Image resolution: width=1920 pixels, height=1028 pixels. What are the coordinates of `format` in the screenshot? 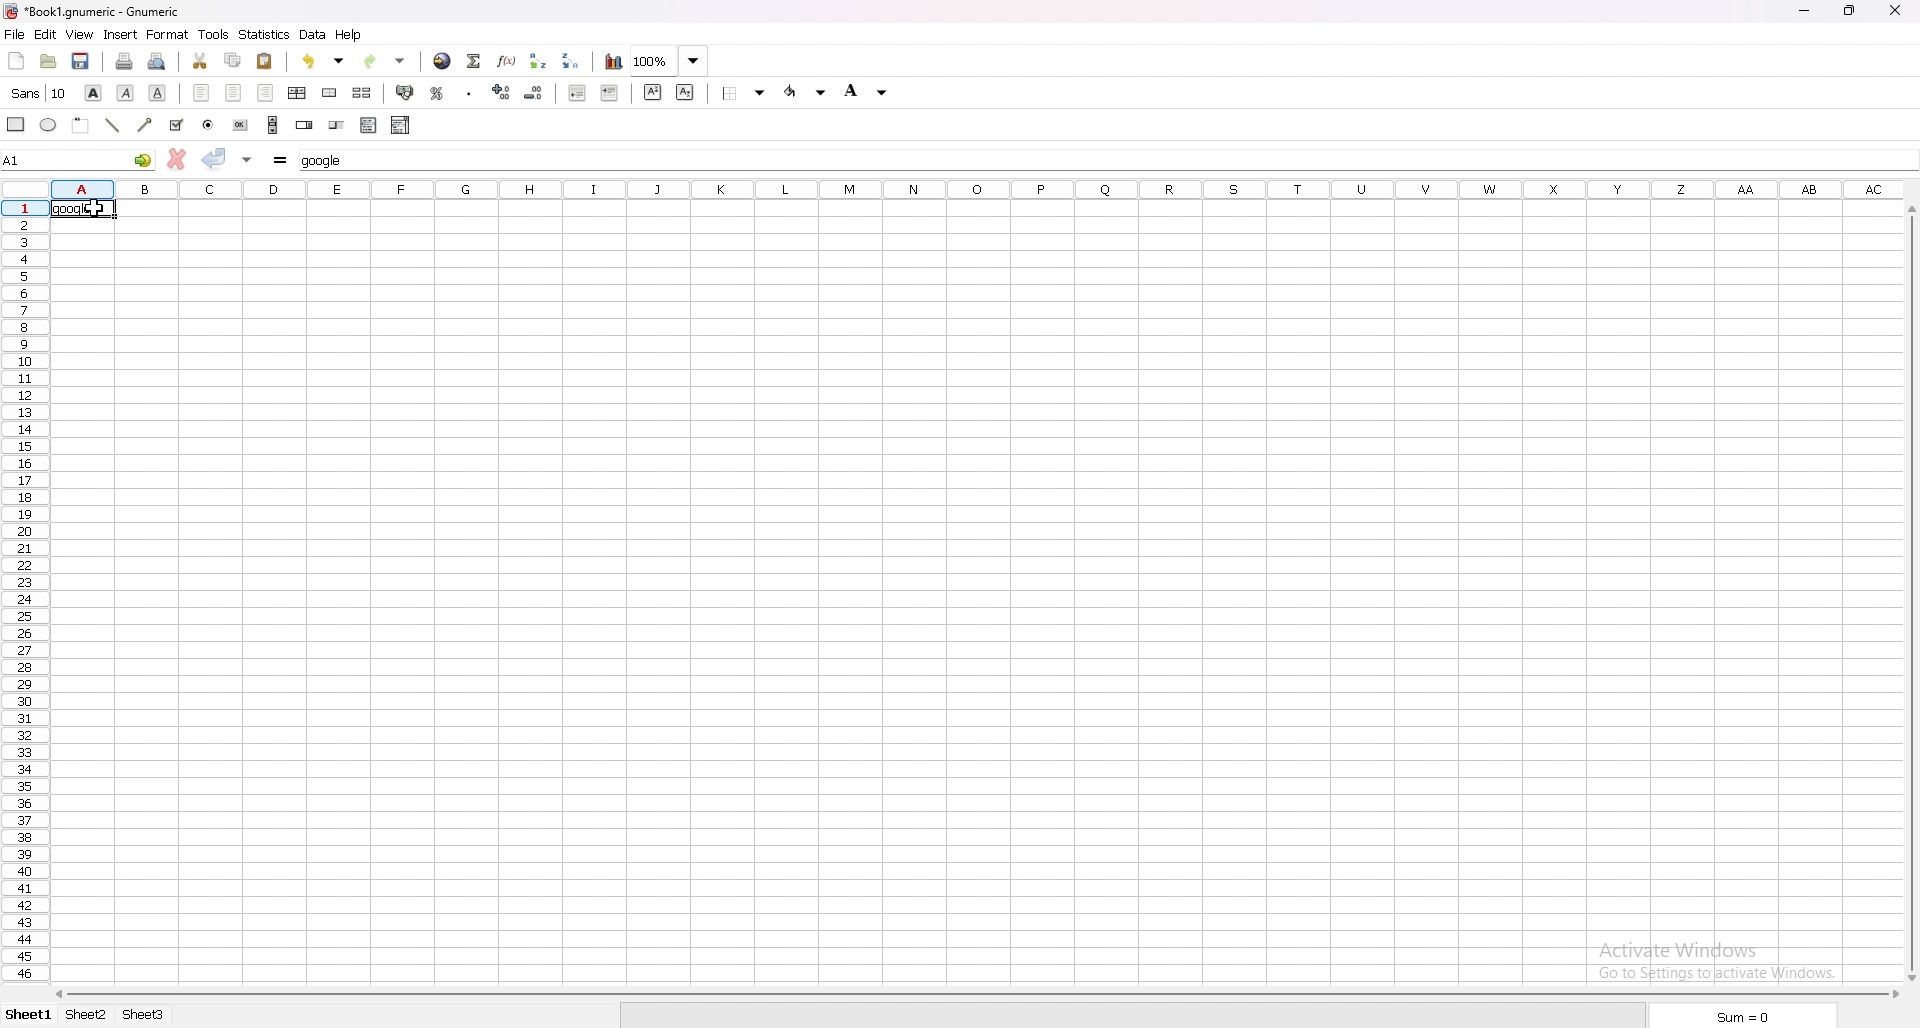 It's located at (167, 34).